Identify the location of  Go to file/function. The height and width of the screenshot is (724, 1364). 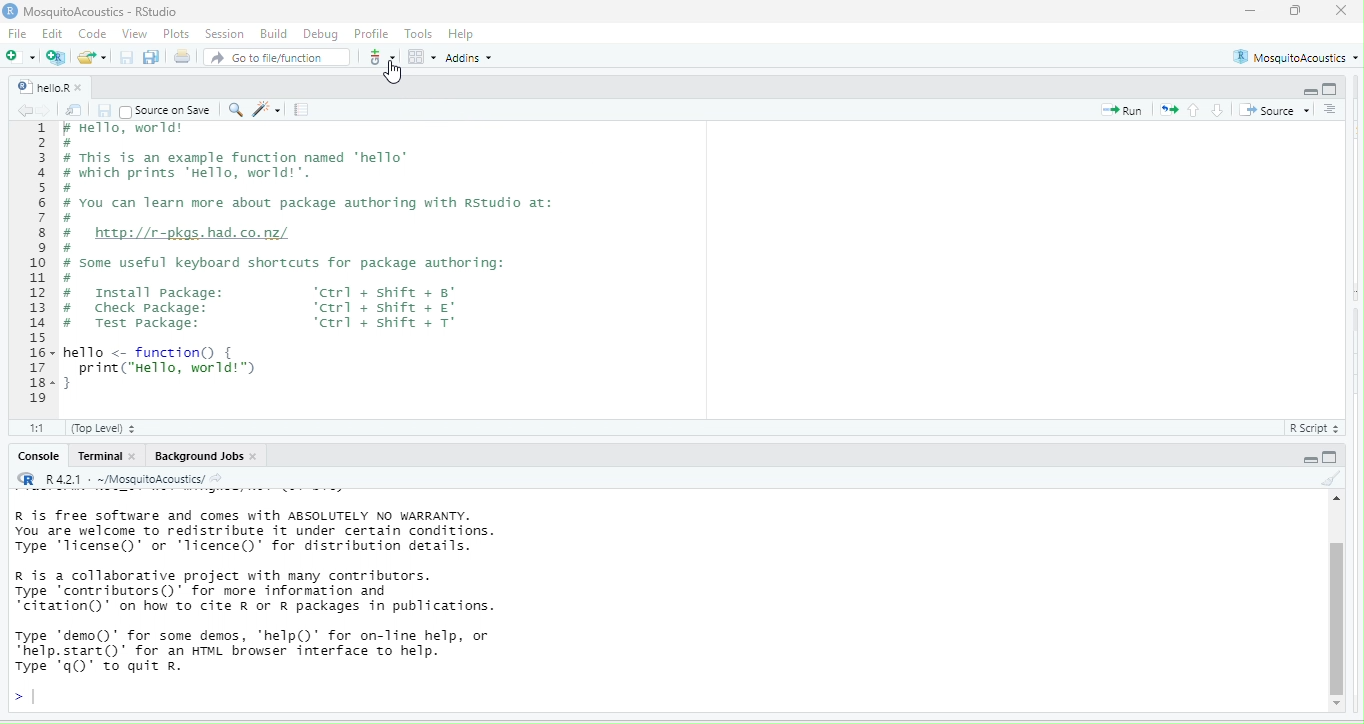
(275, 58).